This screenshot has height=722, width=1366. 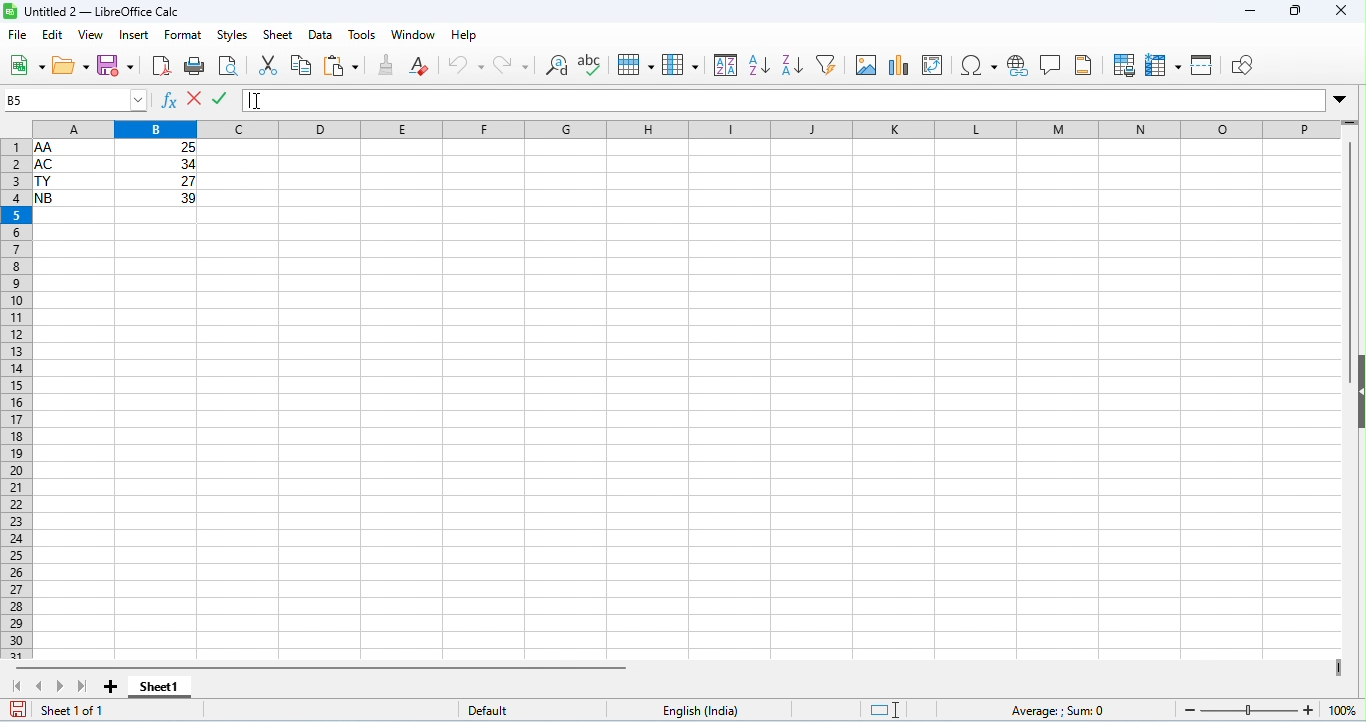 What do you see at coordinates (1357, 390) in the screenshot?
I see `hide` at bounding box center [1357, 390].